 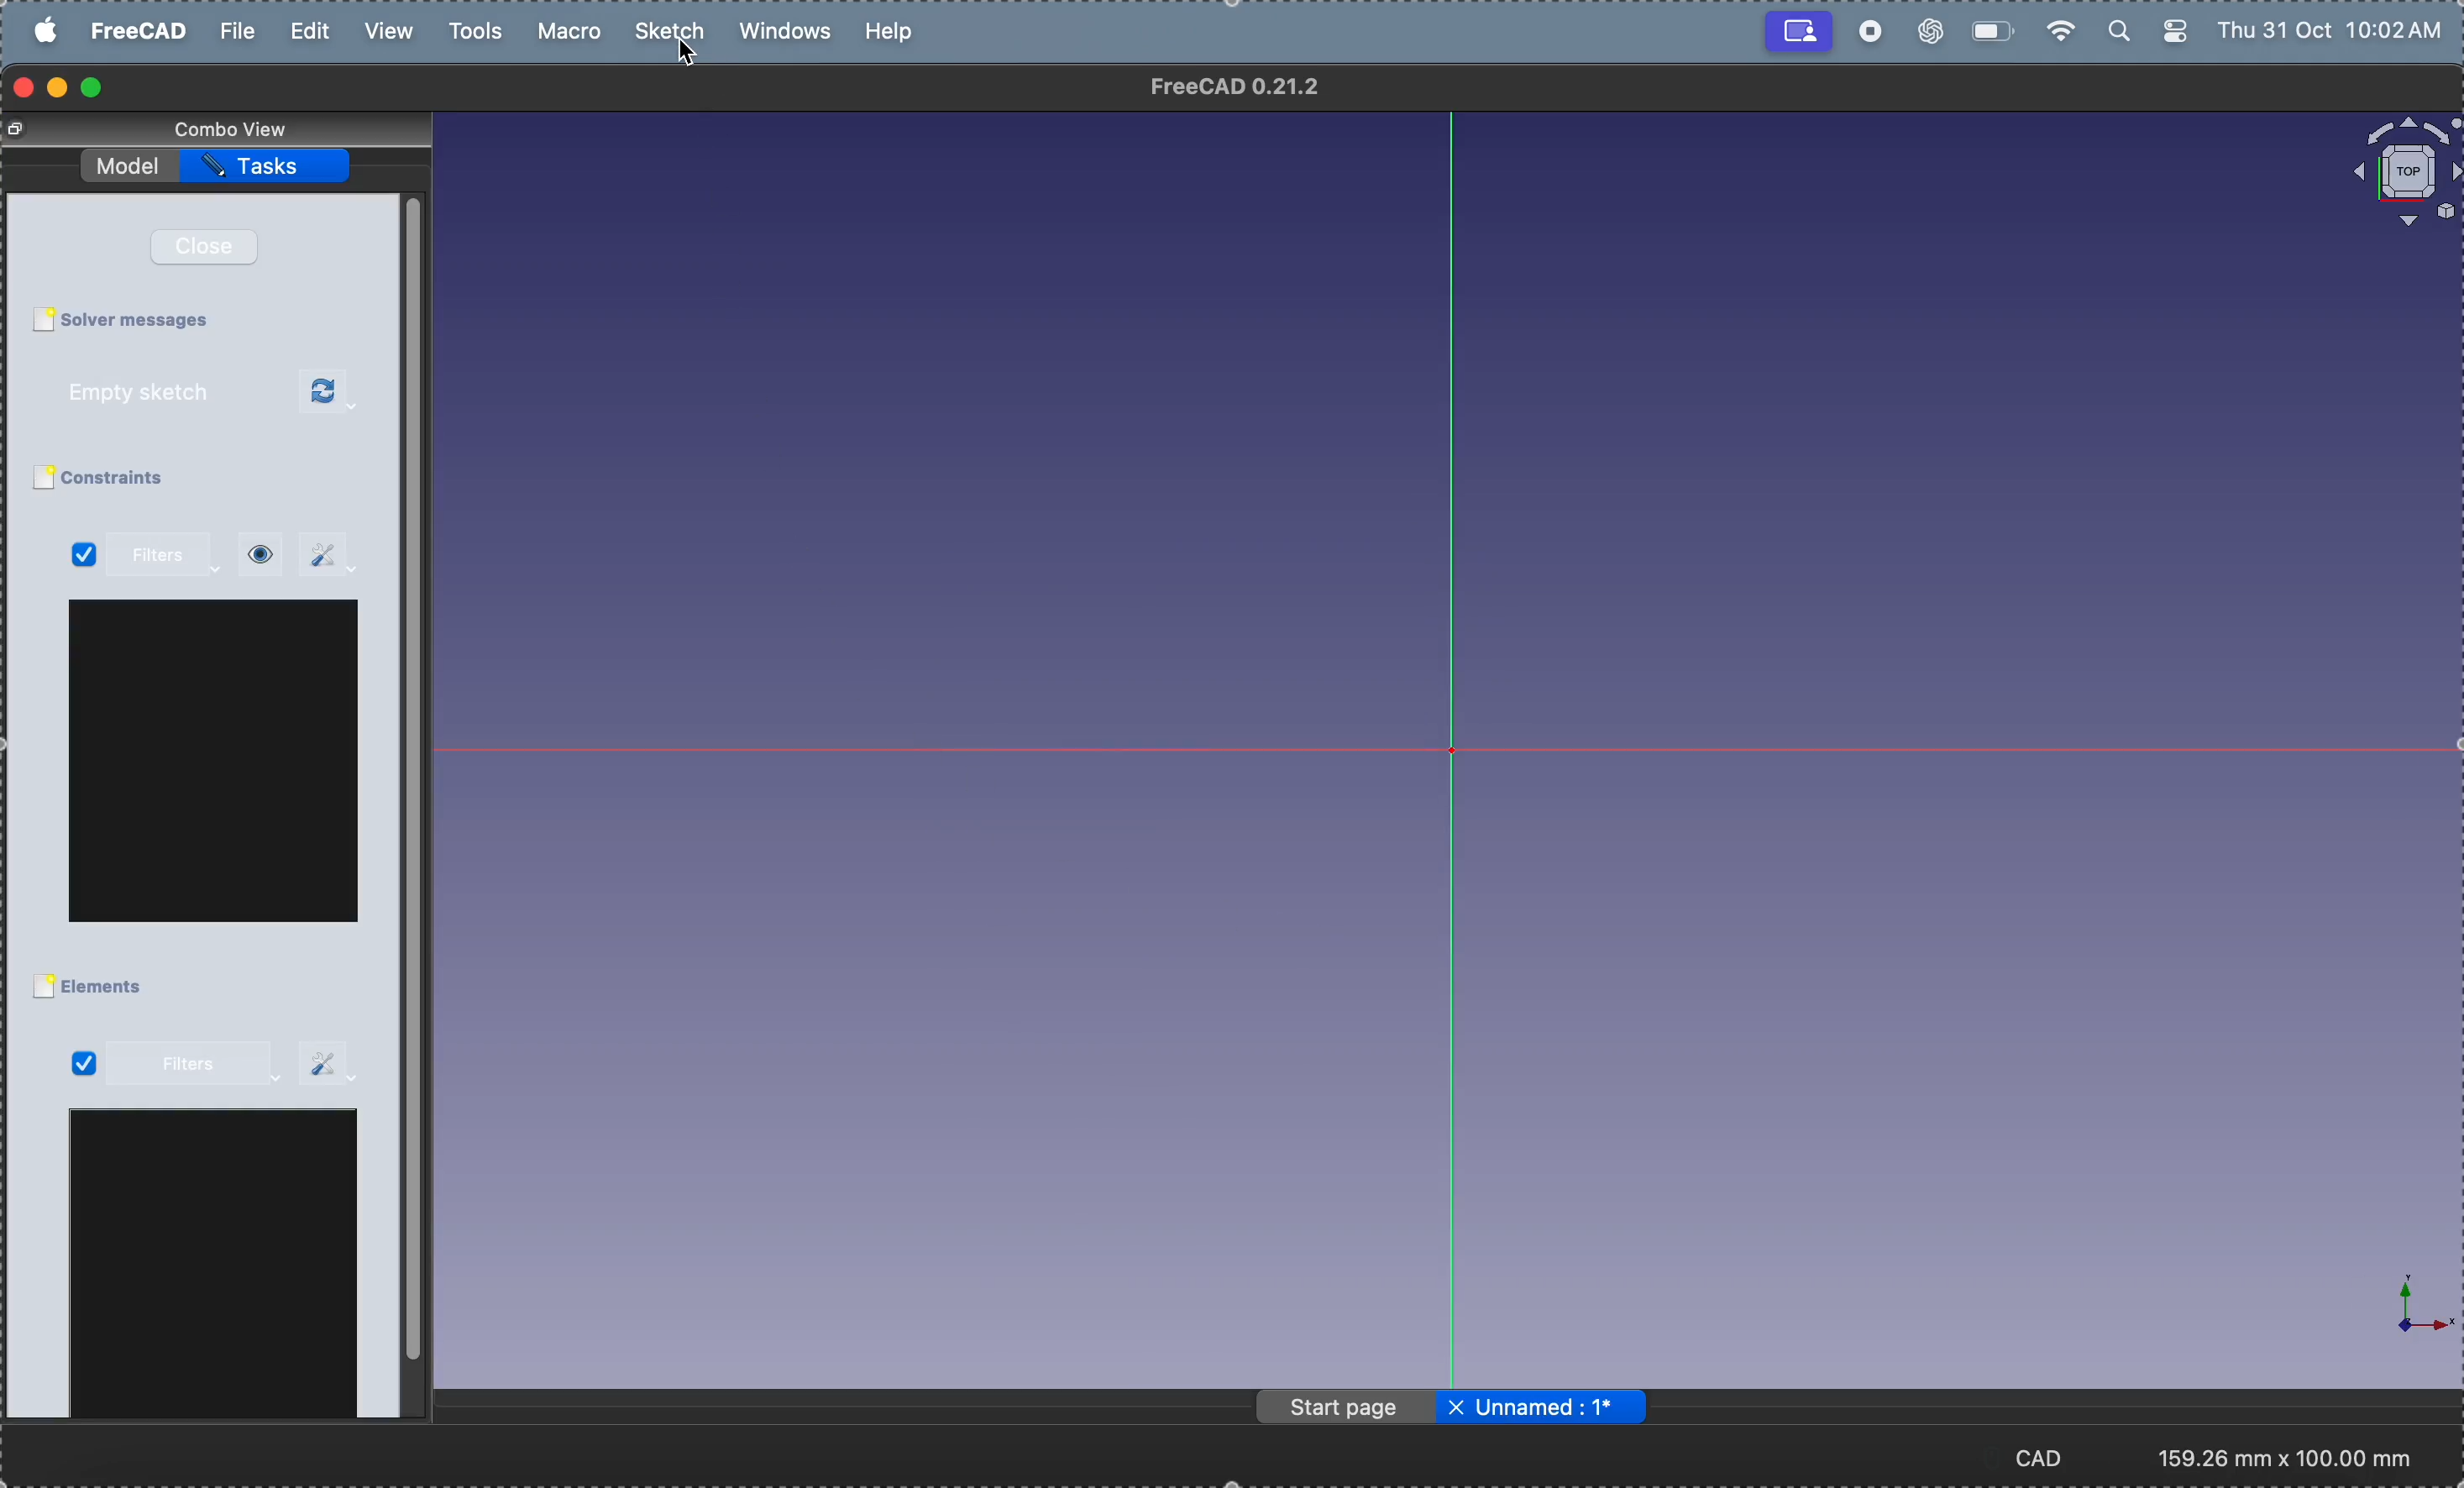 I want to click on minimize, so click(x=61, y=88).